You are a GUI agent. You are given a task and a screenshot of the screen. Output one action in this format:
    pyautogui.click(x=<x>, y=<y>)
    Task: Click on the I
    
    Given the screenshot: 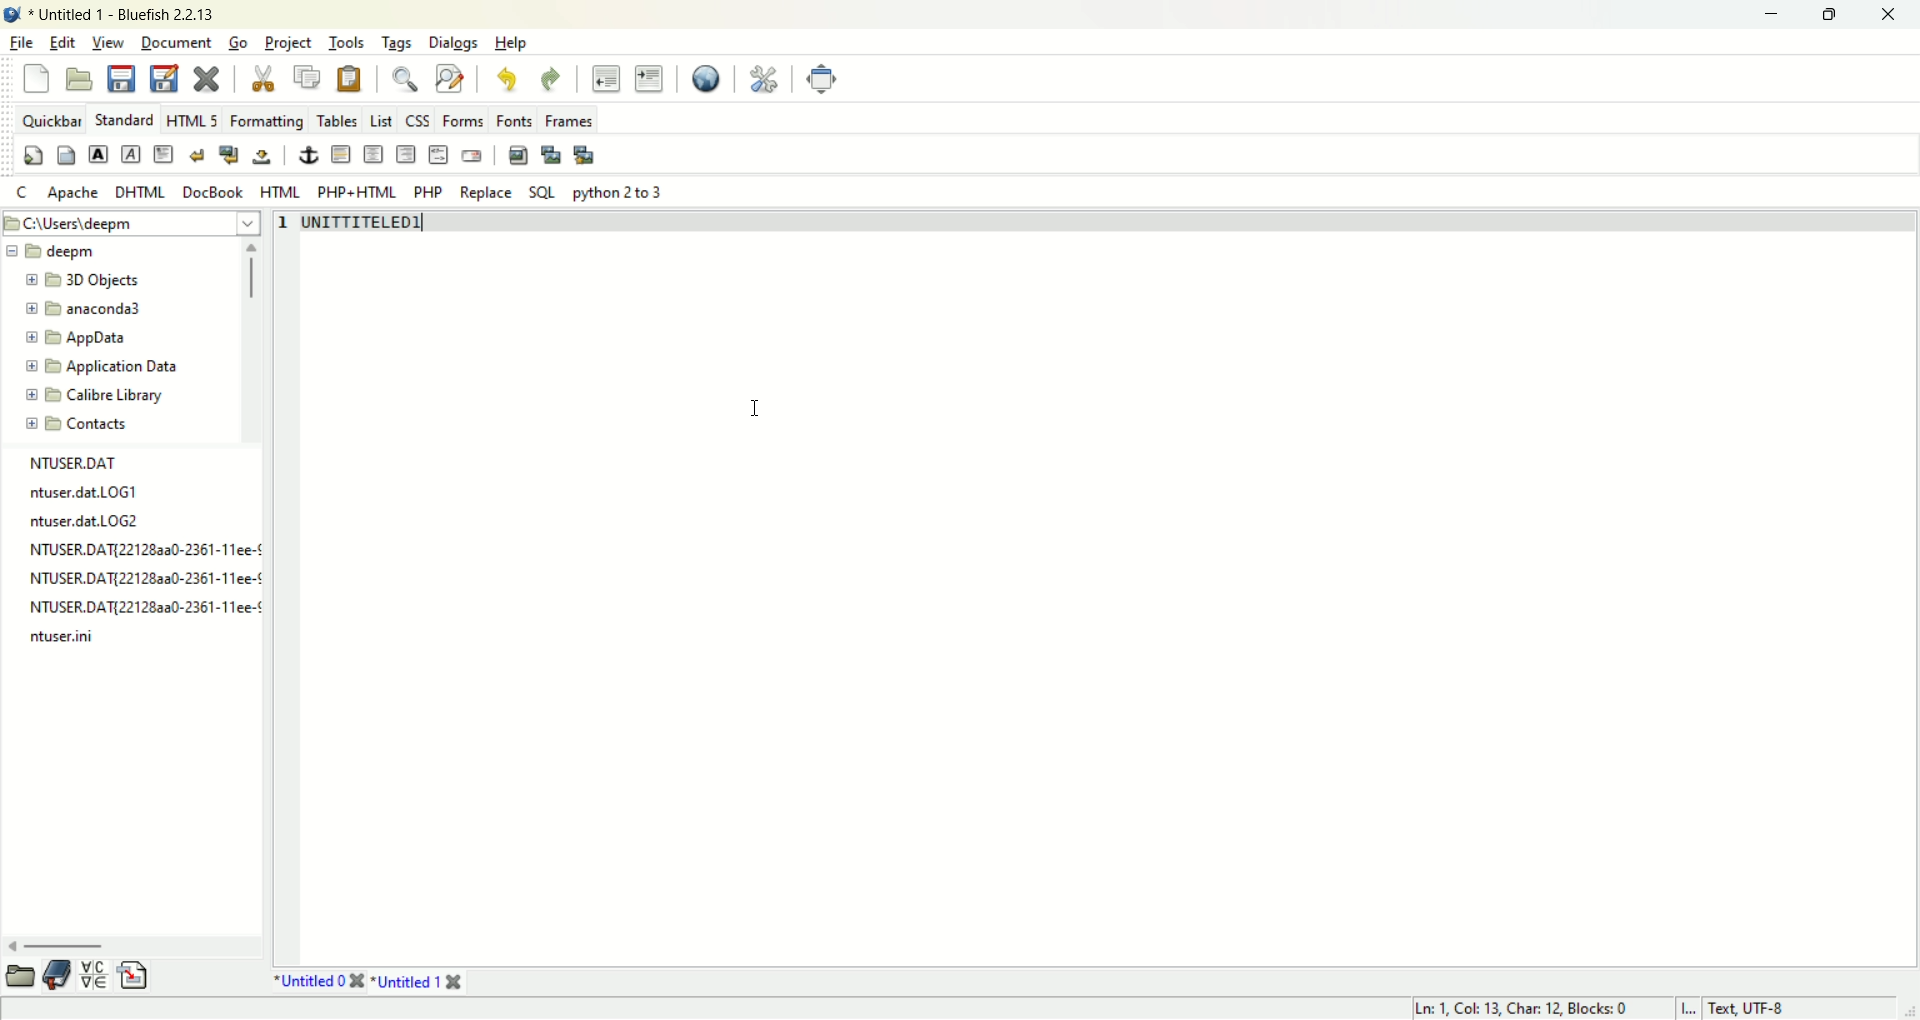 What is the action you would take?
    pyautogui.click(x=1689, y=1007)
    